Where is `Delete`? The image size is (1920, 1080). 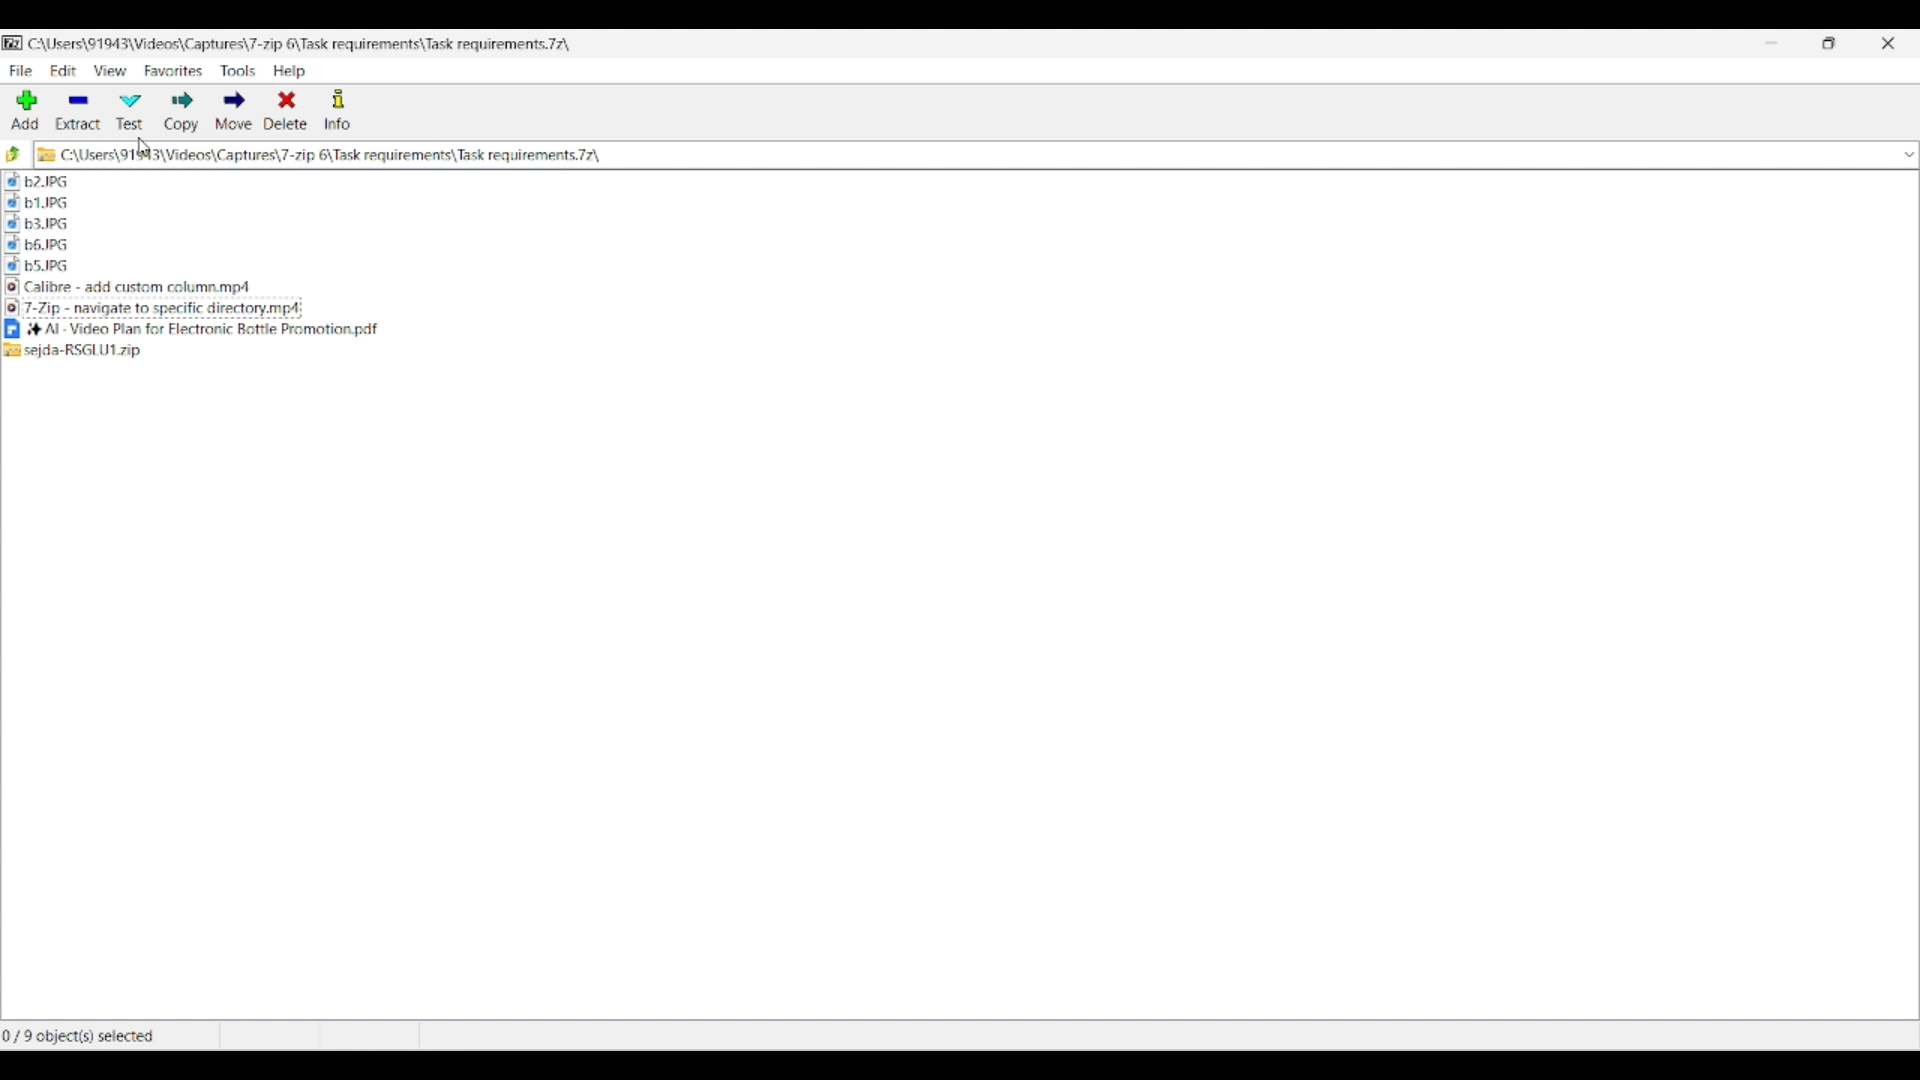 Delete is located at coordinates (286, 109).